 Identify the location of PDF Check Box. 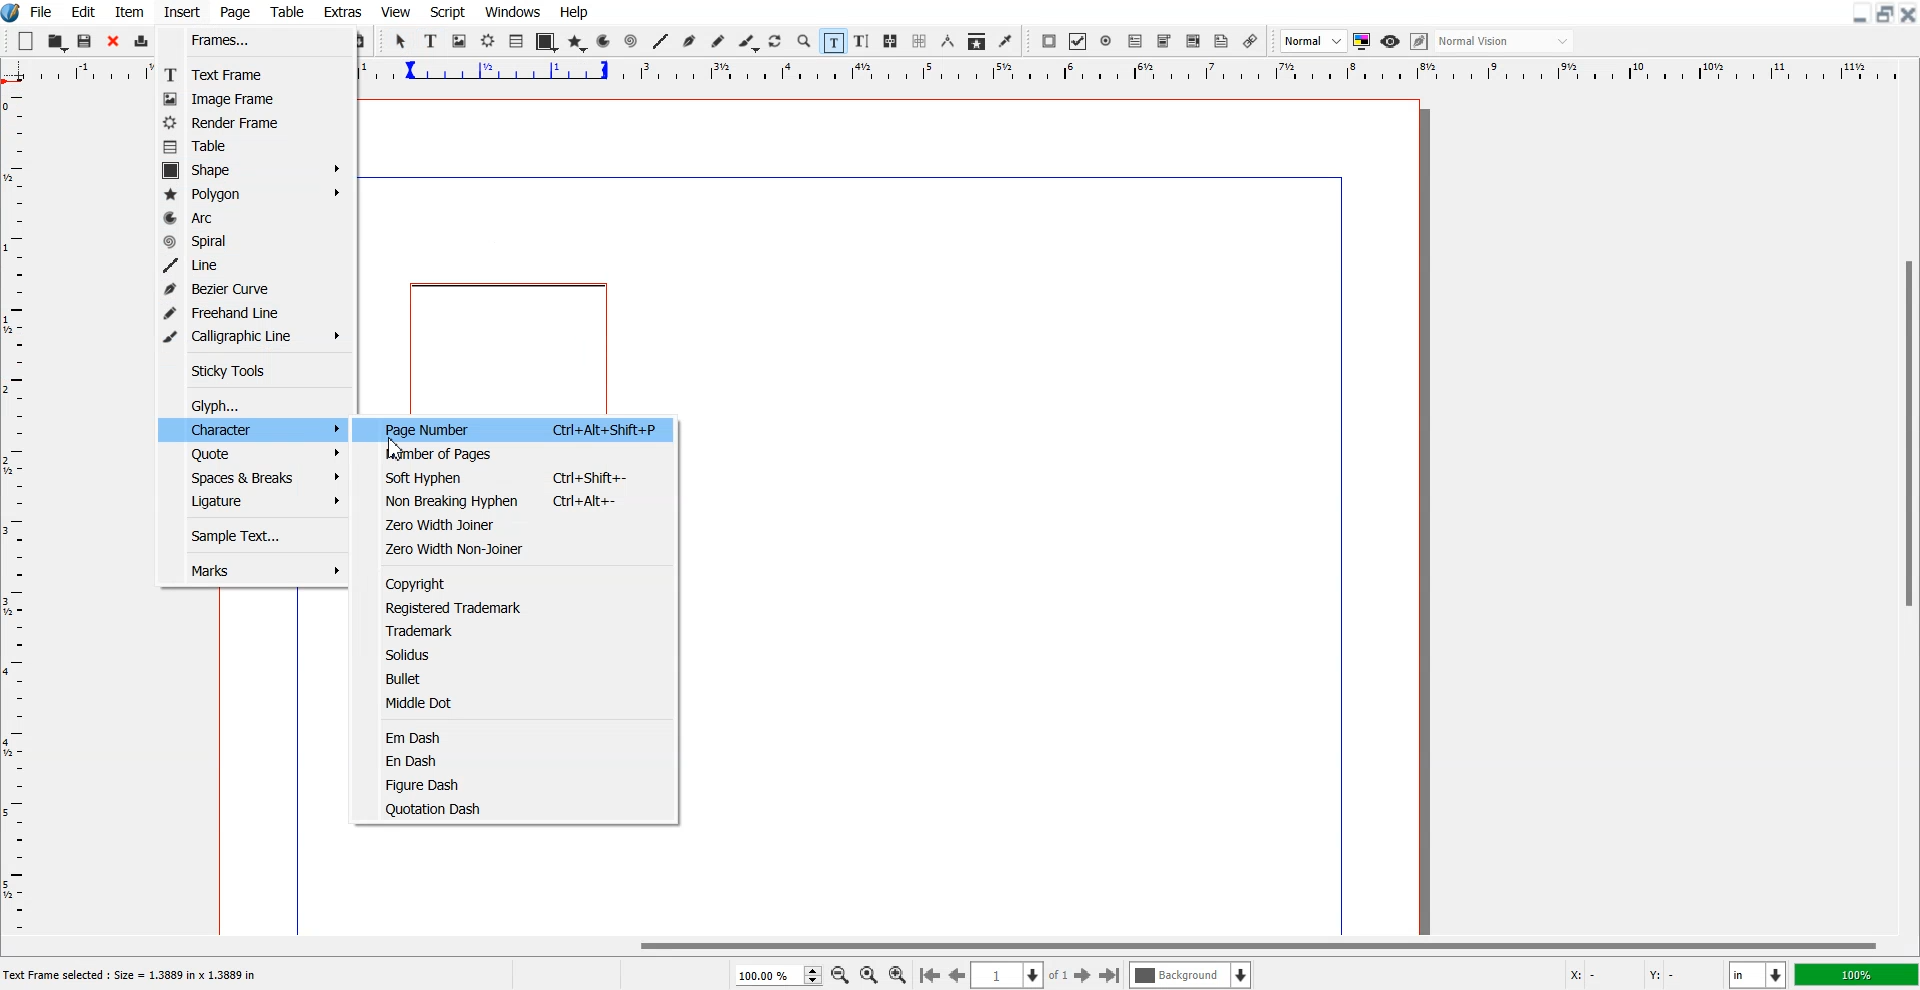
(1078, 42).